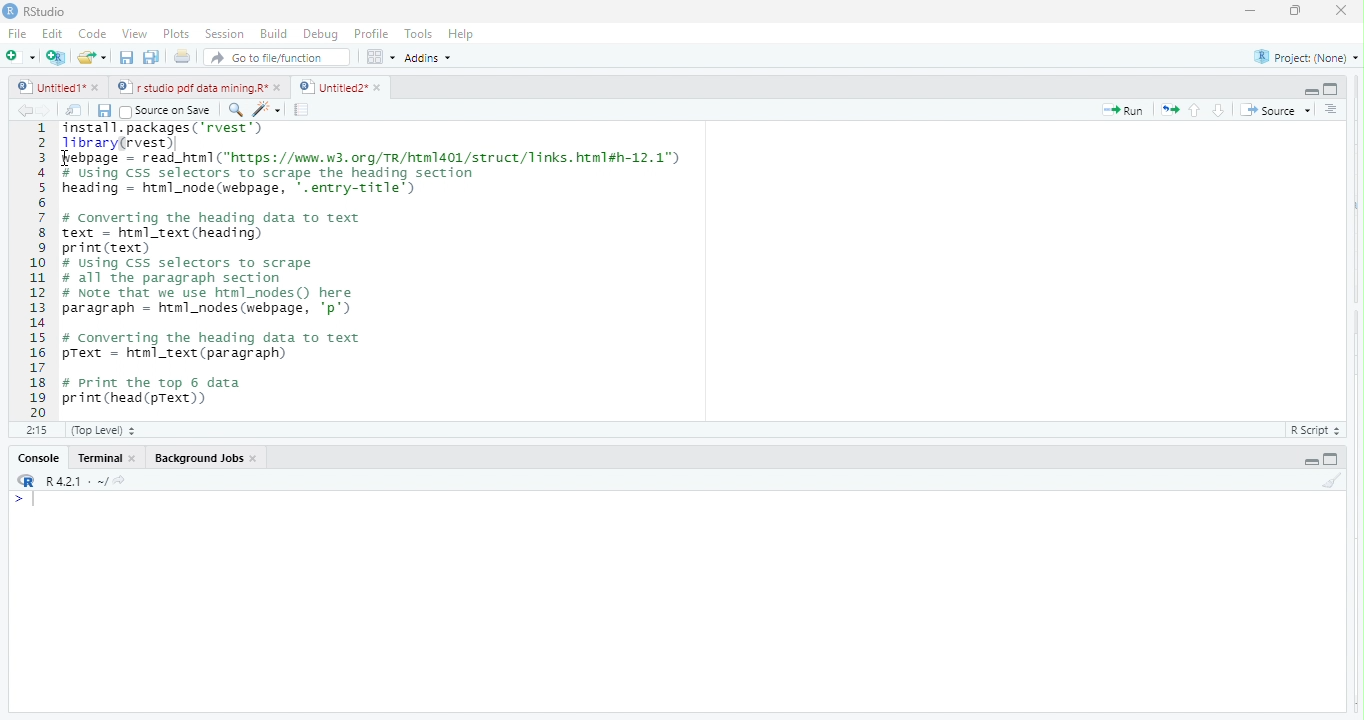 The height and width of the screenshot is (720, 1364). I want to click on create a project, so click(54, 57).